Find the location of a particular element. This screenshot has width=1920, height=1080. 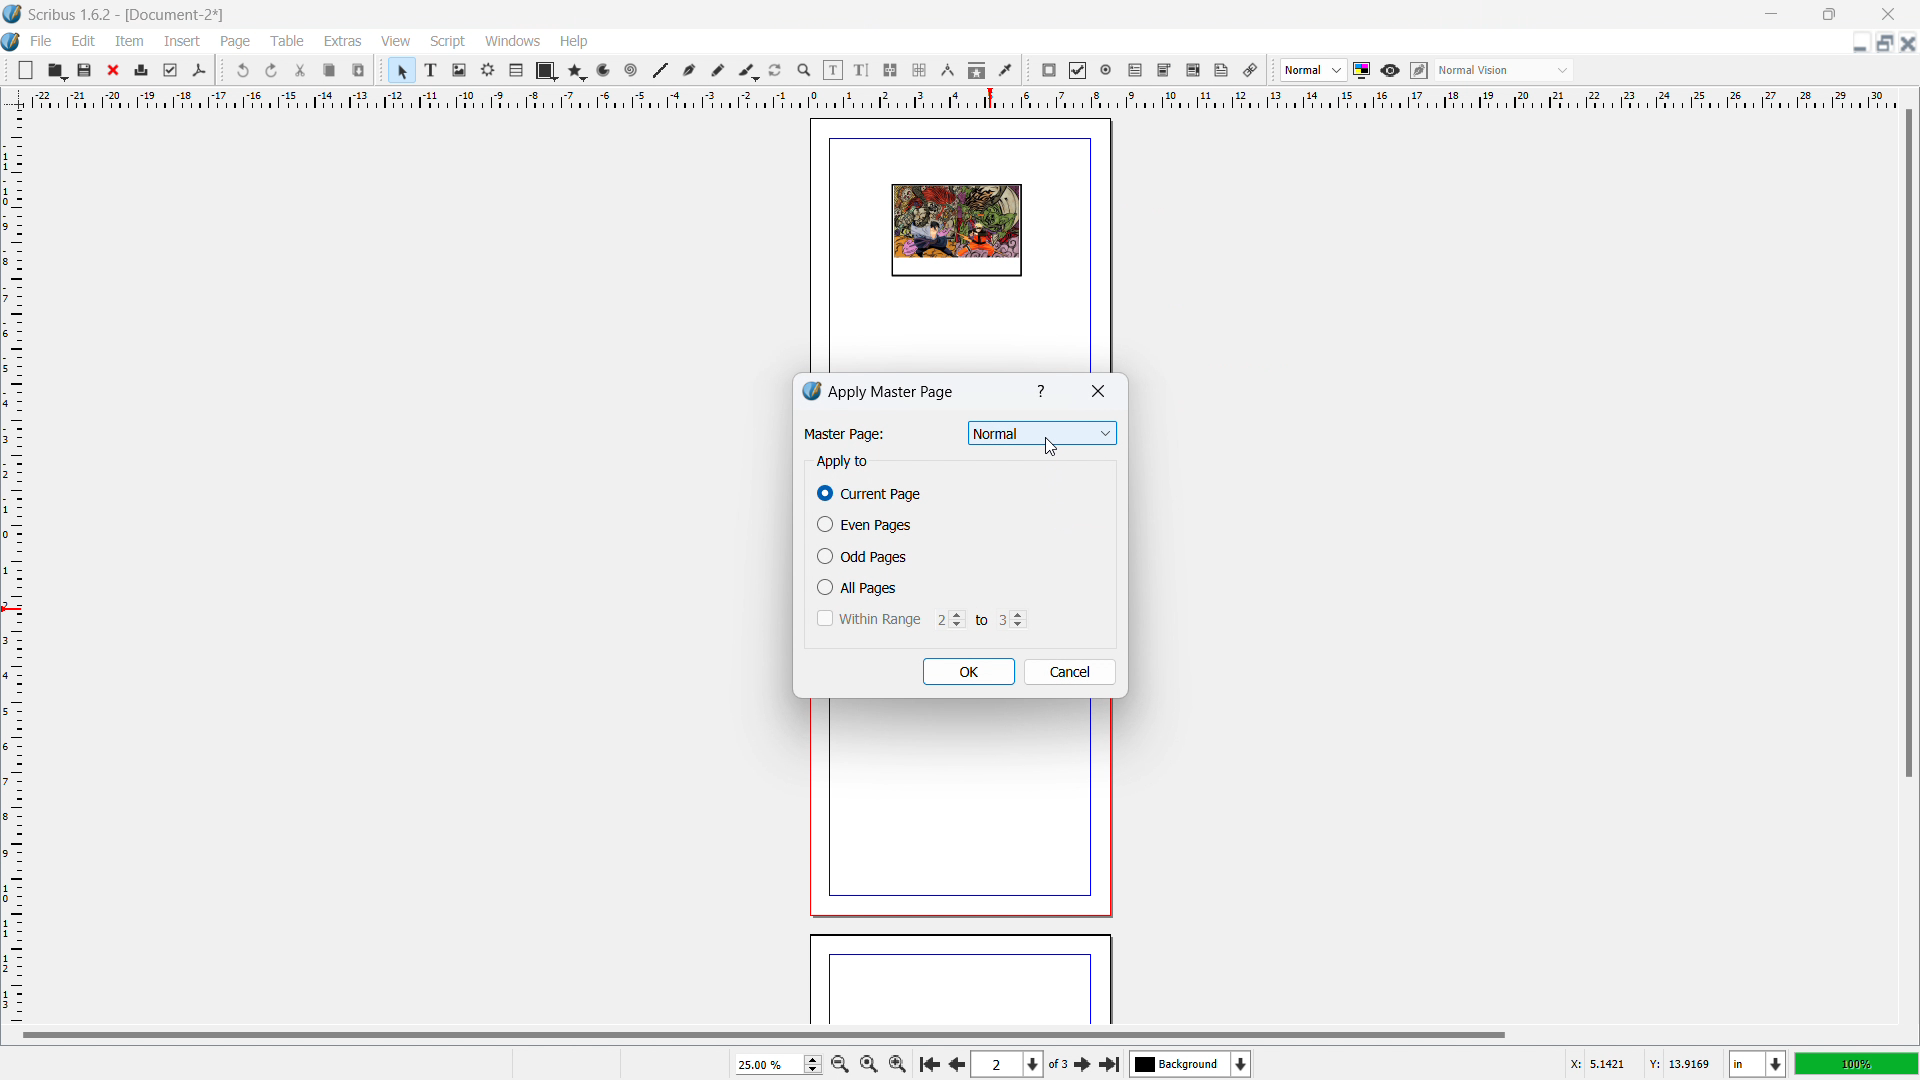

new is located at coordinates (26, 70).